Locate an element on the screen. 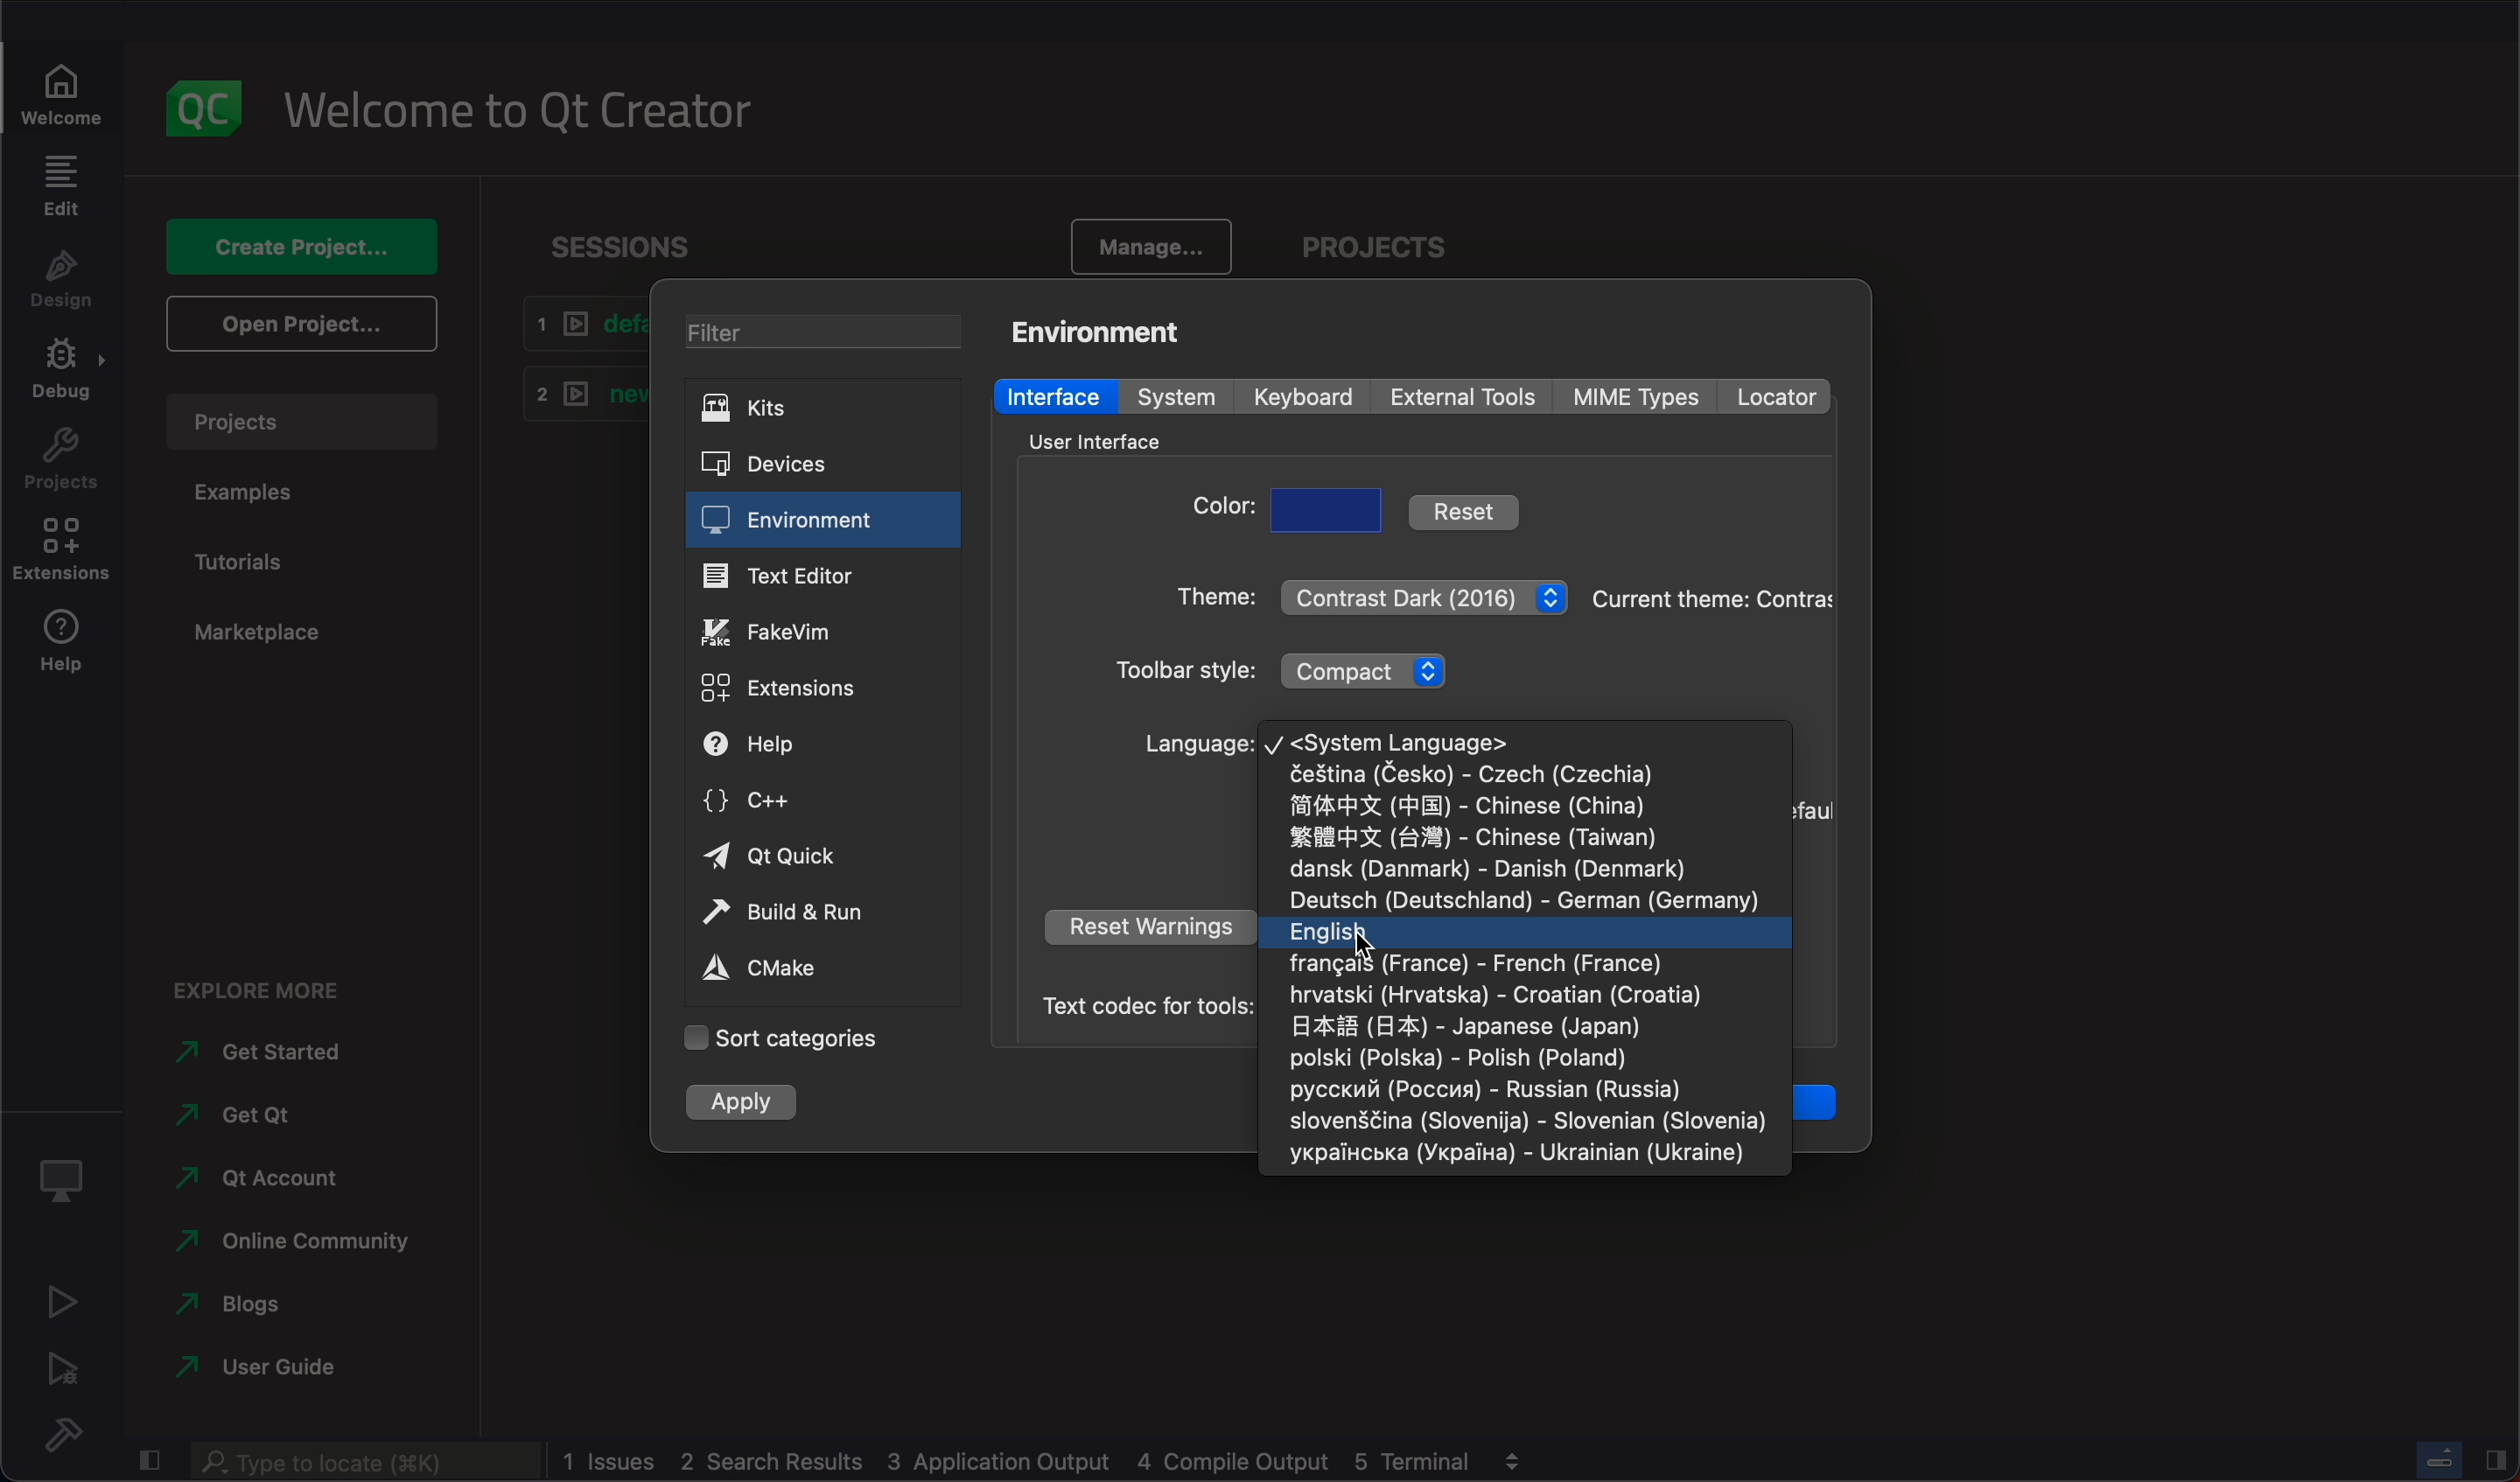  create is located at coordinates (289, 248).